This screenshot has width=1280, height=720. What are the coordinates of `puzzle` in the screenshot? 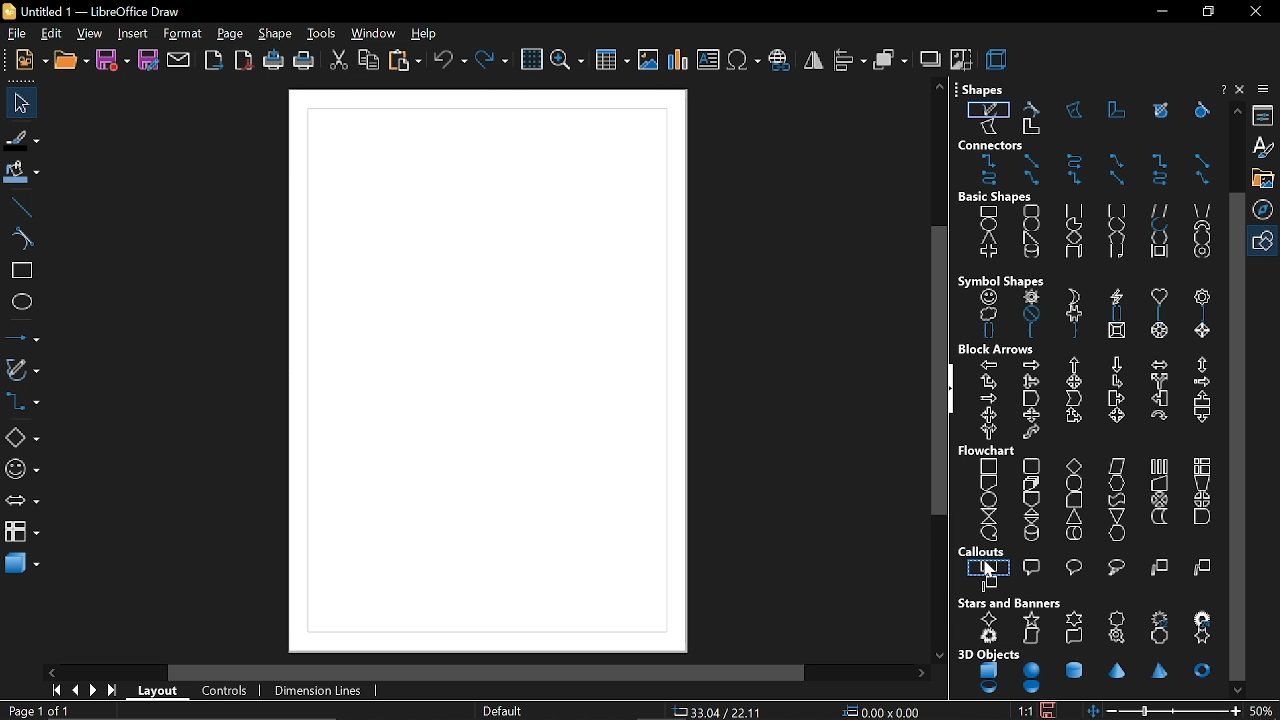 It's located at (1072, 314).